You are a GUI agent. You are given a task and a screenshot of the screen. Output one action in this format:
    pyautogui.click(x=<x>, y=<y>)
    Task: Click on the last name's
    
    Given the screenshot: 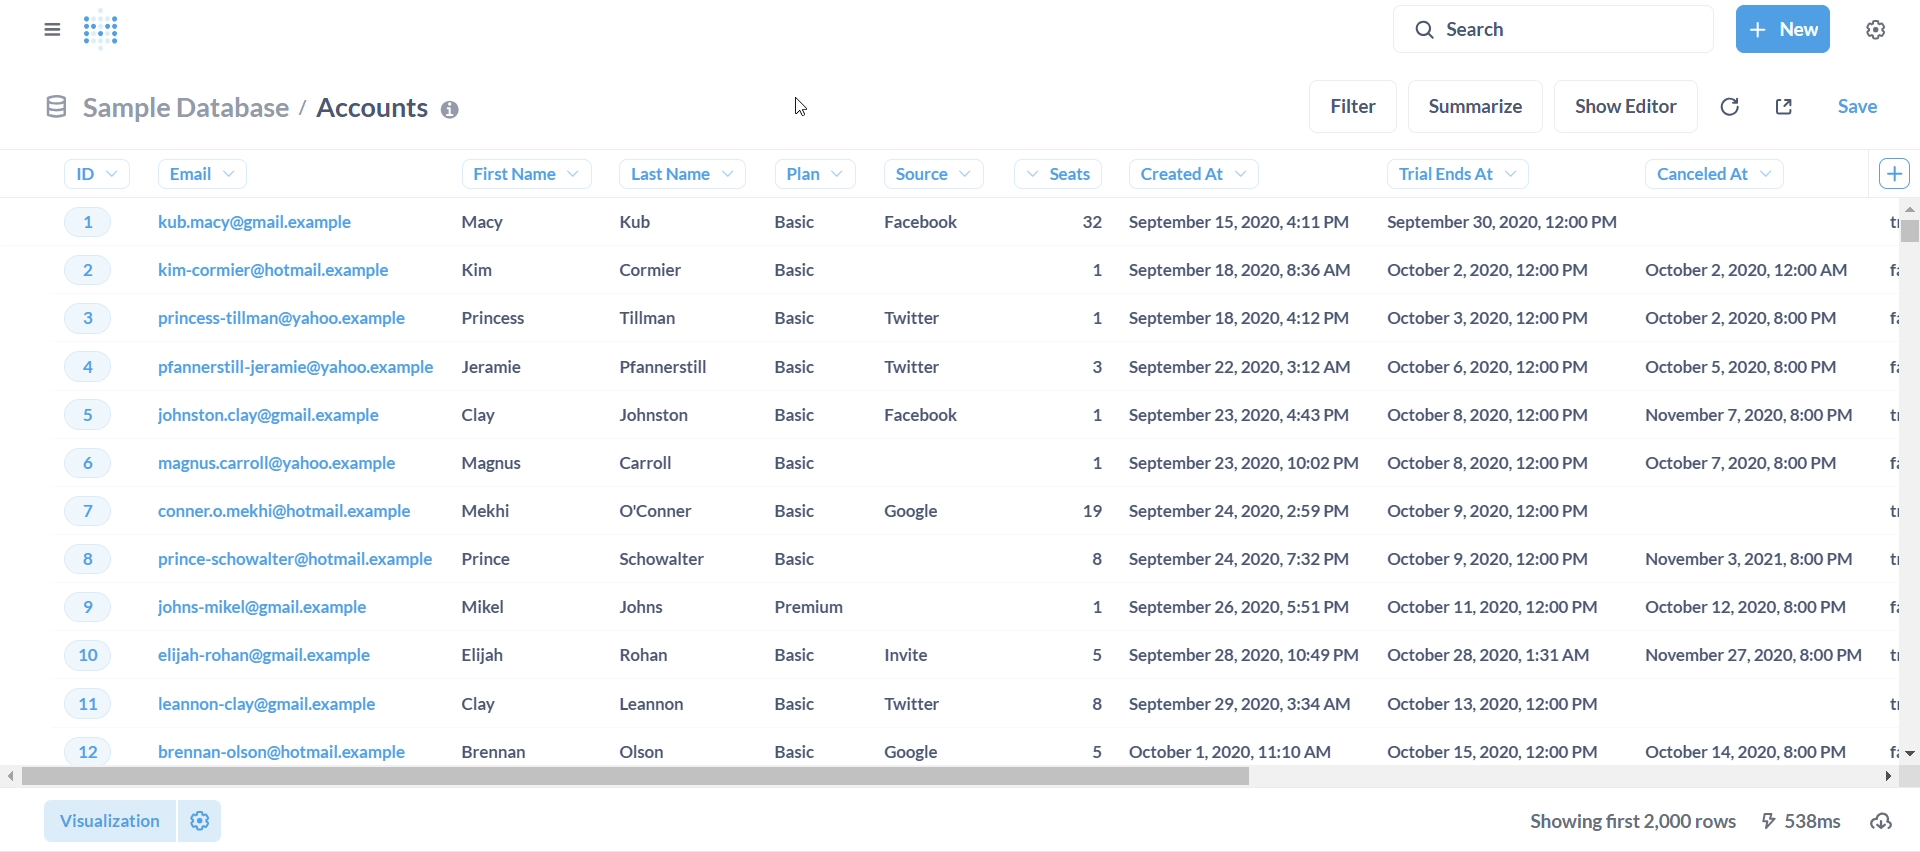 What is the action you would take?
    pyautogui.click(x=670, y=457)
    